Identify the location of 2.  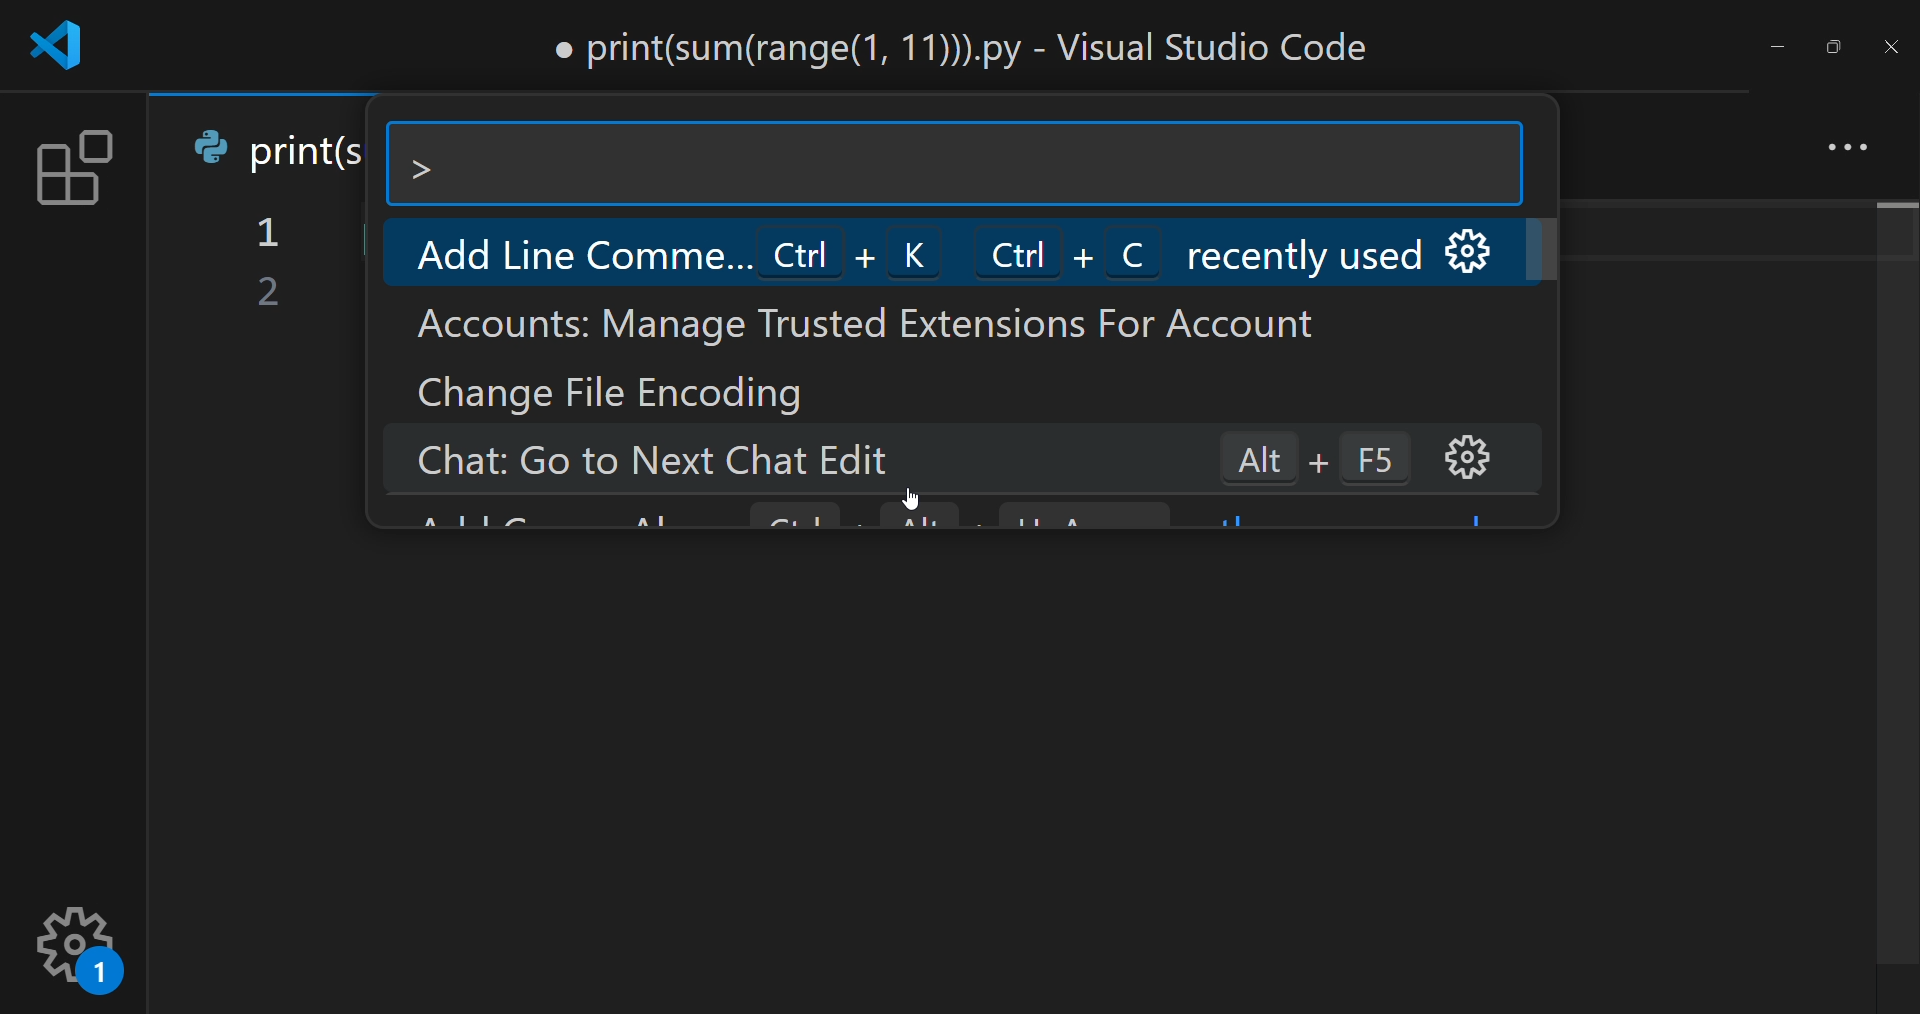
(269, 294).